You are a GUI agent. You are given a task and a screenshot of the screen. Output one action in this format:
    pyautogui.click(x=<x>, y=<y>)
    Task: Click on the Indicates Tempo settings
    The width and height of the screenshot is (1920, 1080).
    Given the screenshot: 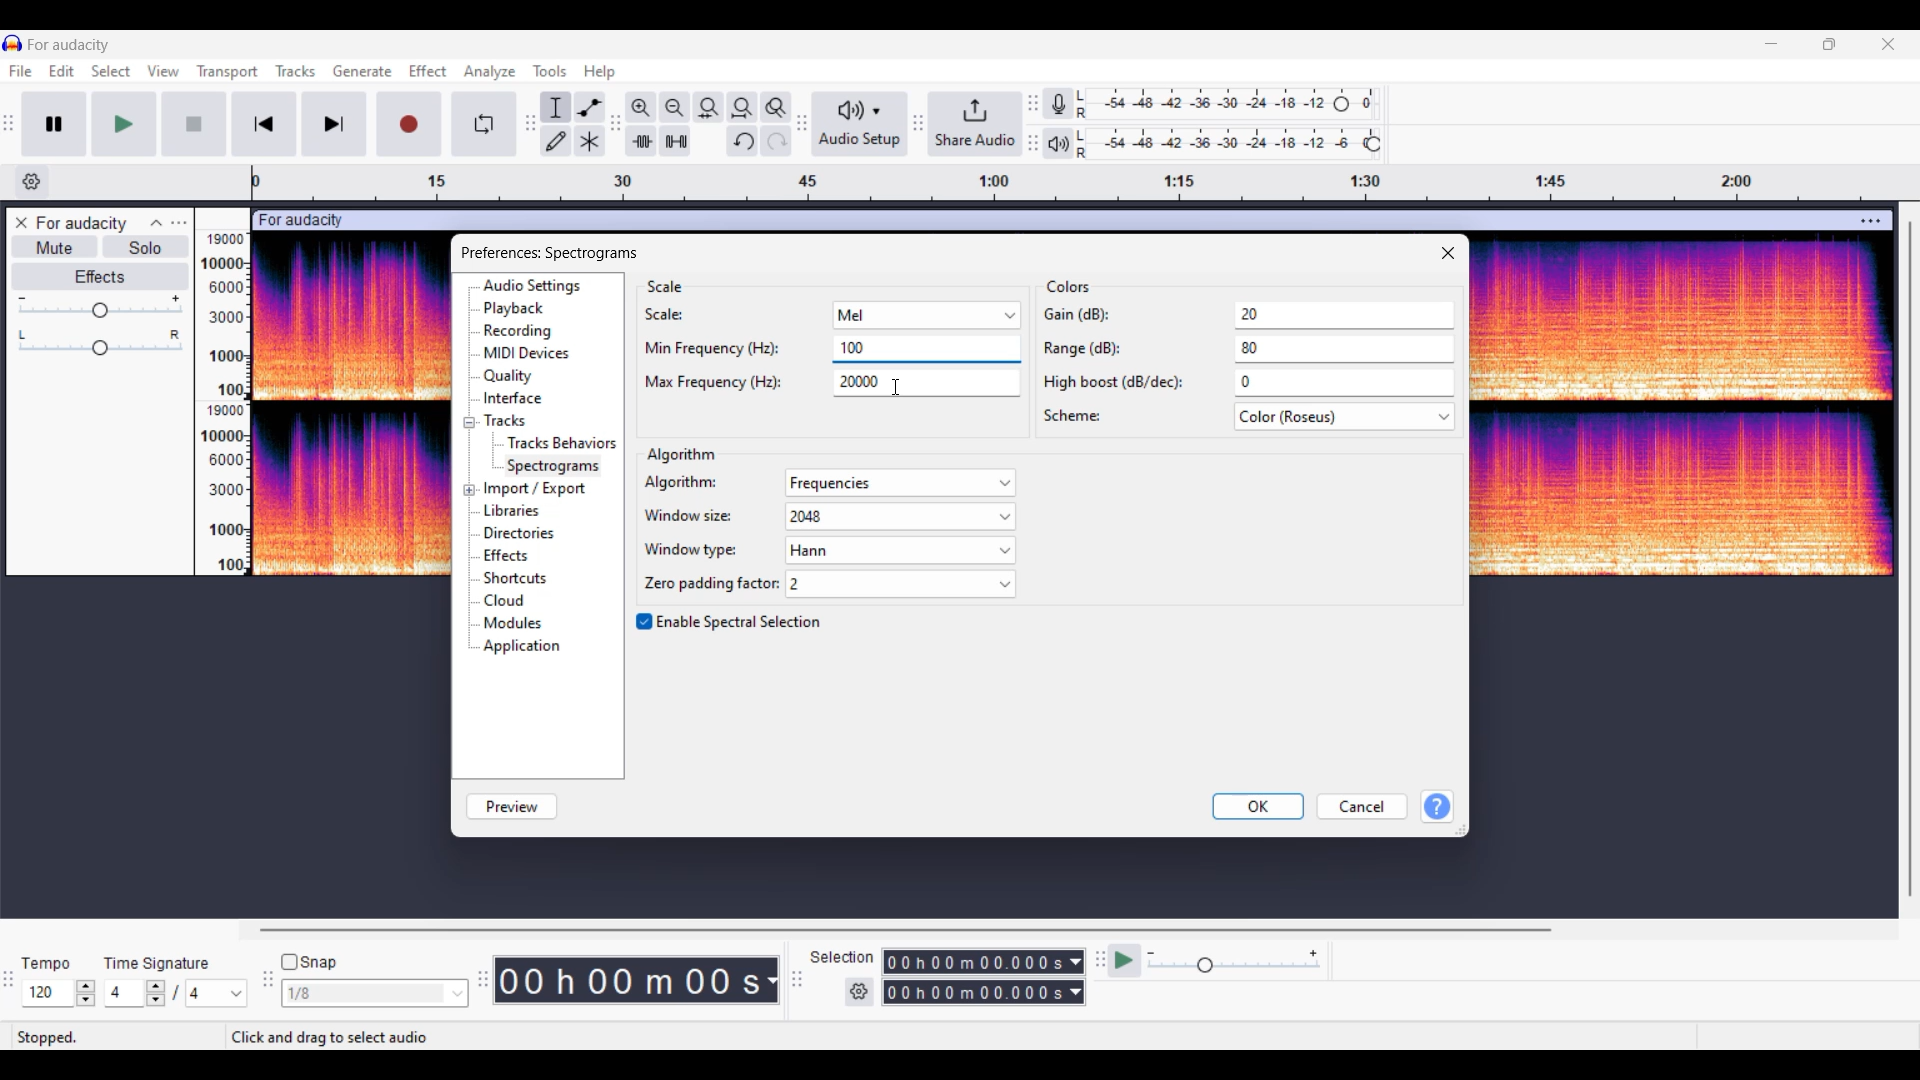 What is the action you would take?
    pyautogui.click(x=47, y=964)
    